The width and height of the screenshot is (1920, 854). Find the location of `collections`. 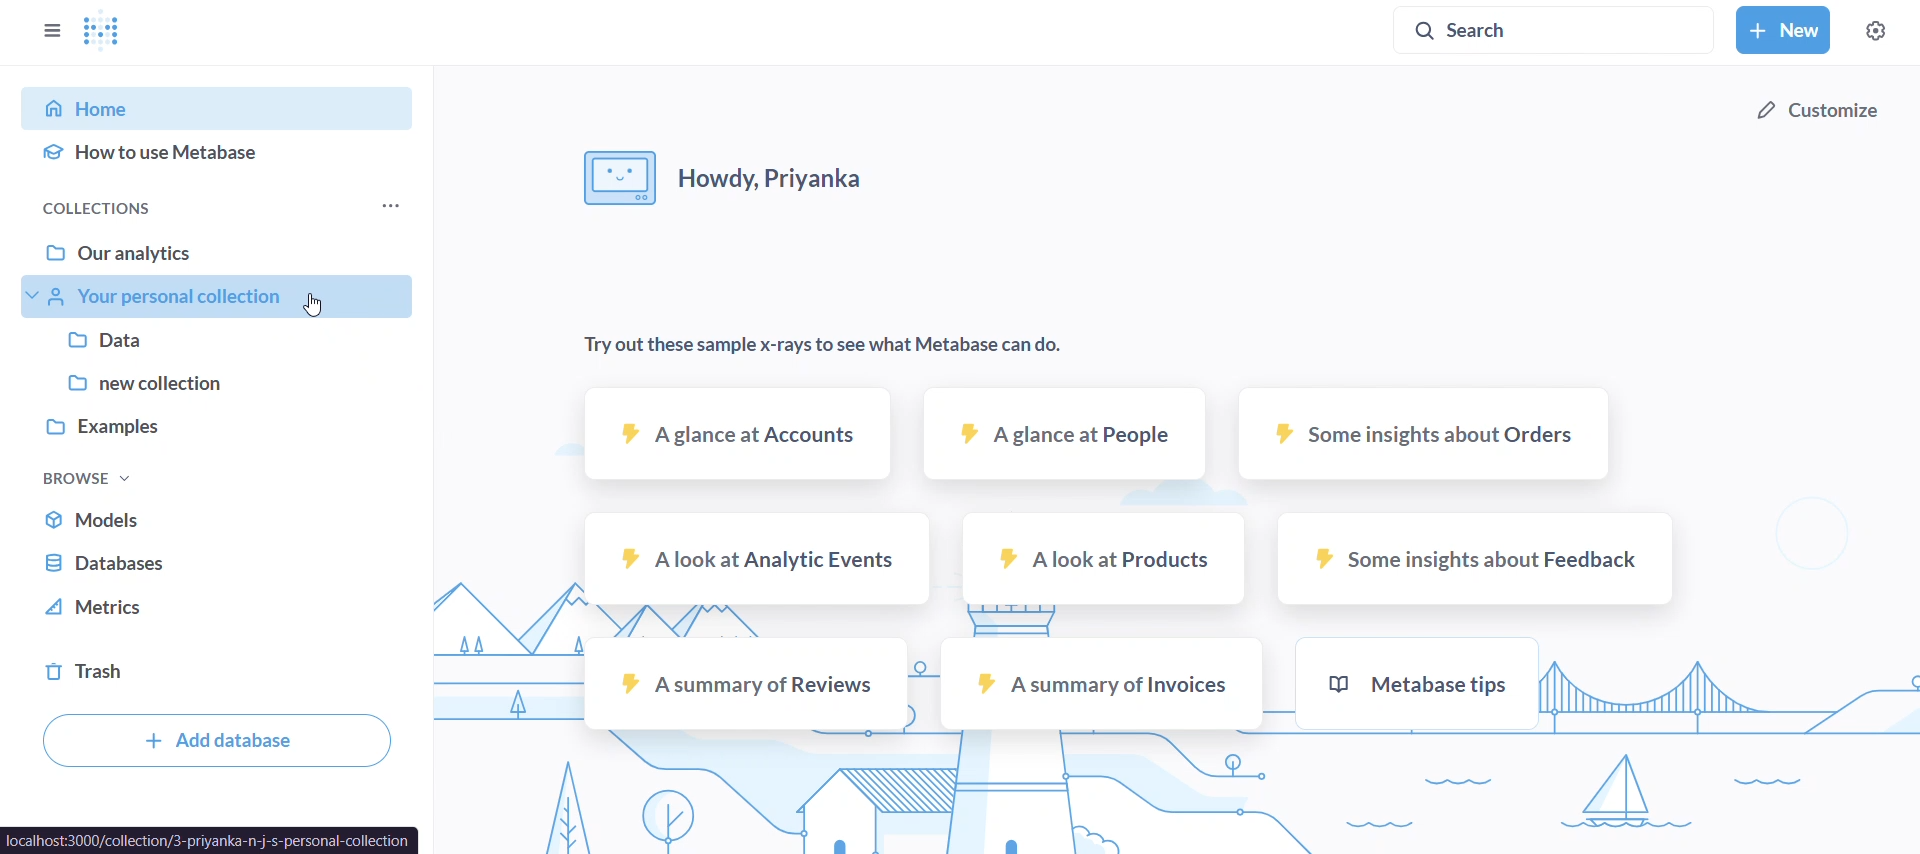

collections is located at coordinates (122, 209).